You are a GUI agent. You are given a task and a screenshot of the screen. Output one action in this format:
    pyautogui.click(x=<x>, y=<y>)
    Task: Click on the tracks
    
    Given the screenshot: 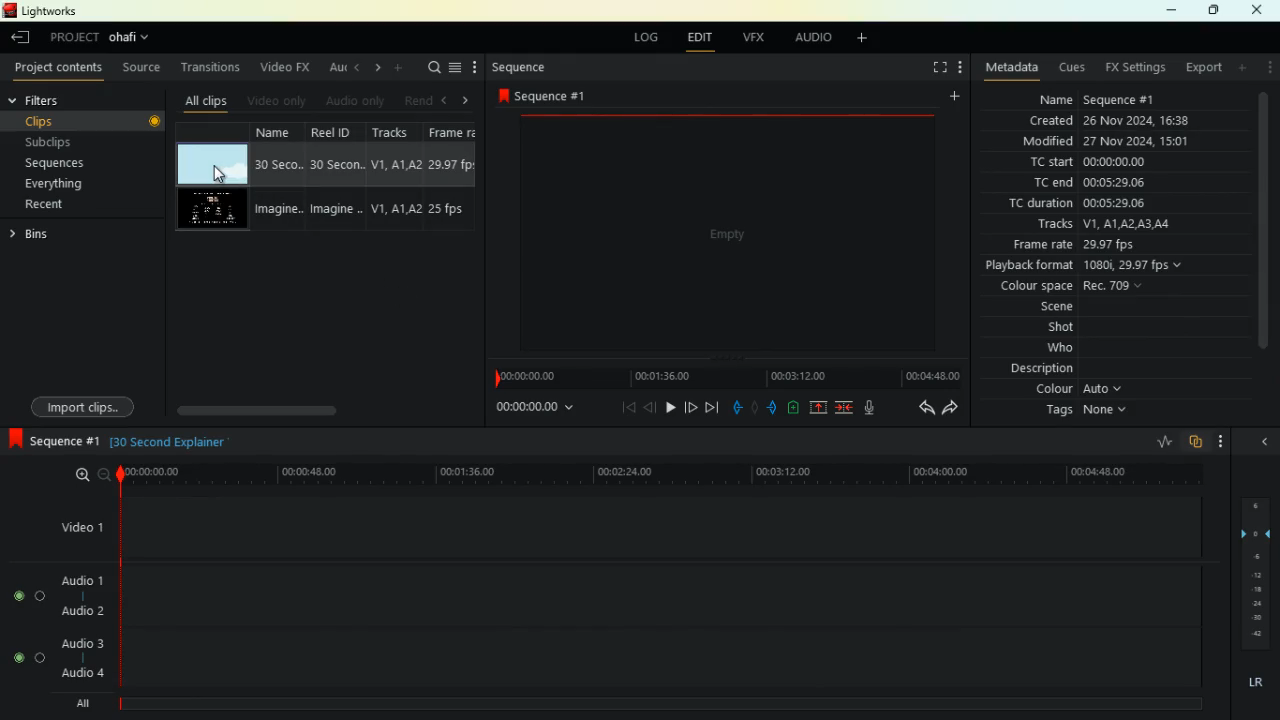 What is the action you would take?
    pyautogui.click(x=398, y=175)
    